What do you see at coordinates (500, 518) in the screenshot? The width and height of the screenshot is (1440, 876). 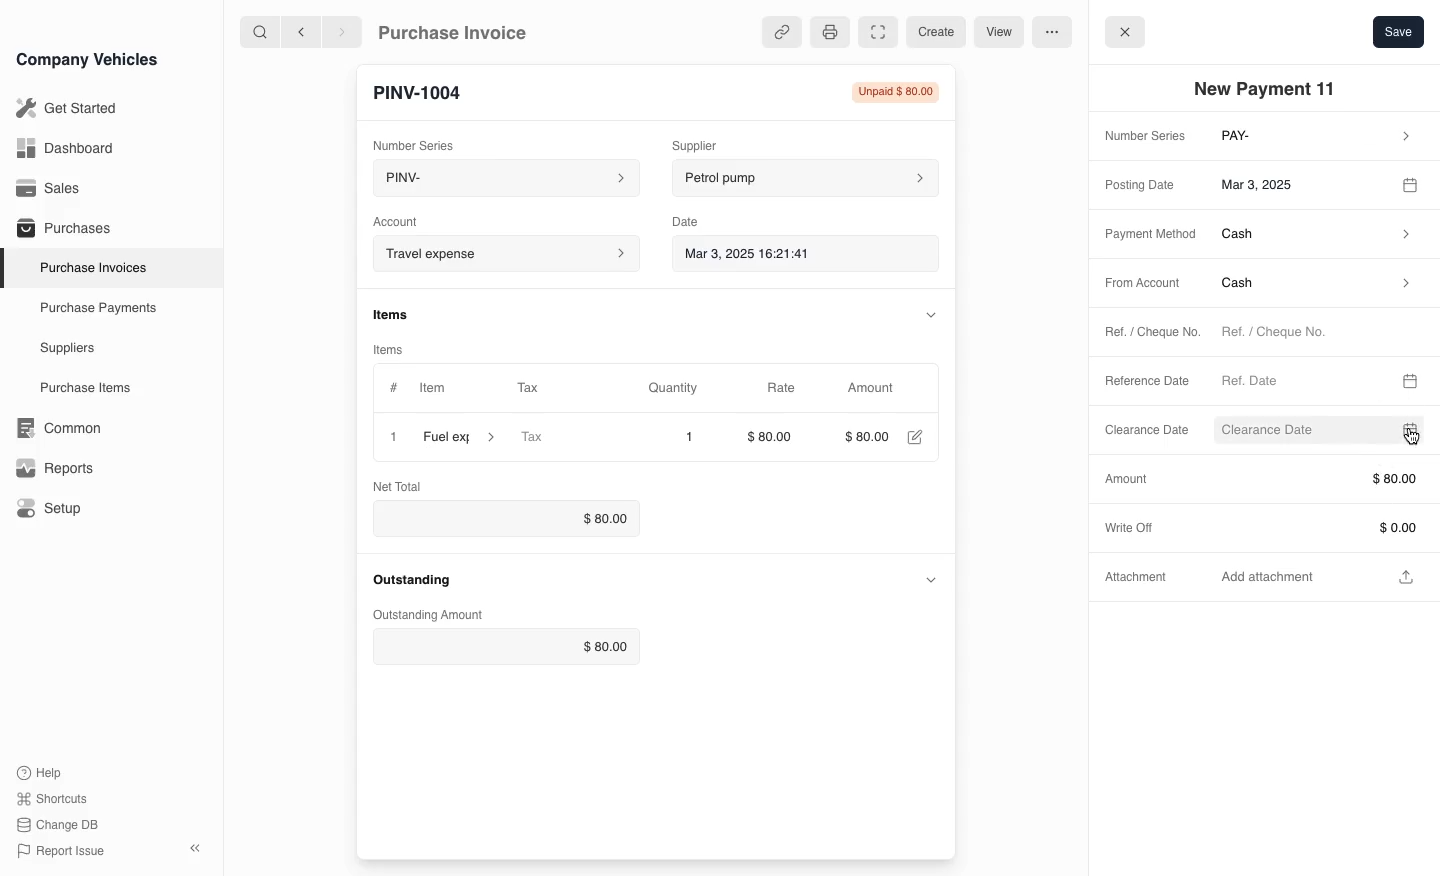 I see `$0.00` at bounding box center [500, 518].